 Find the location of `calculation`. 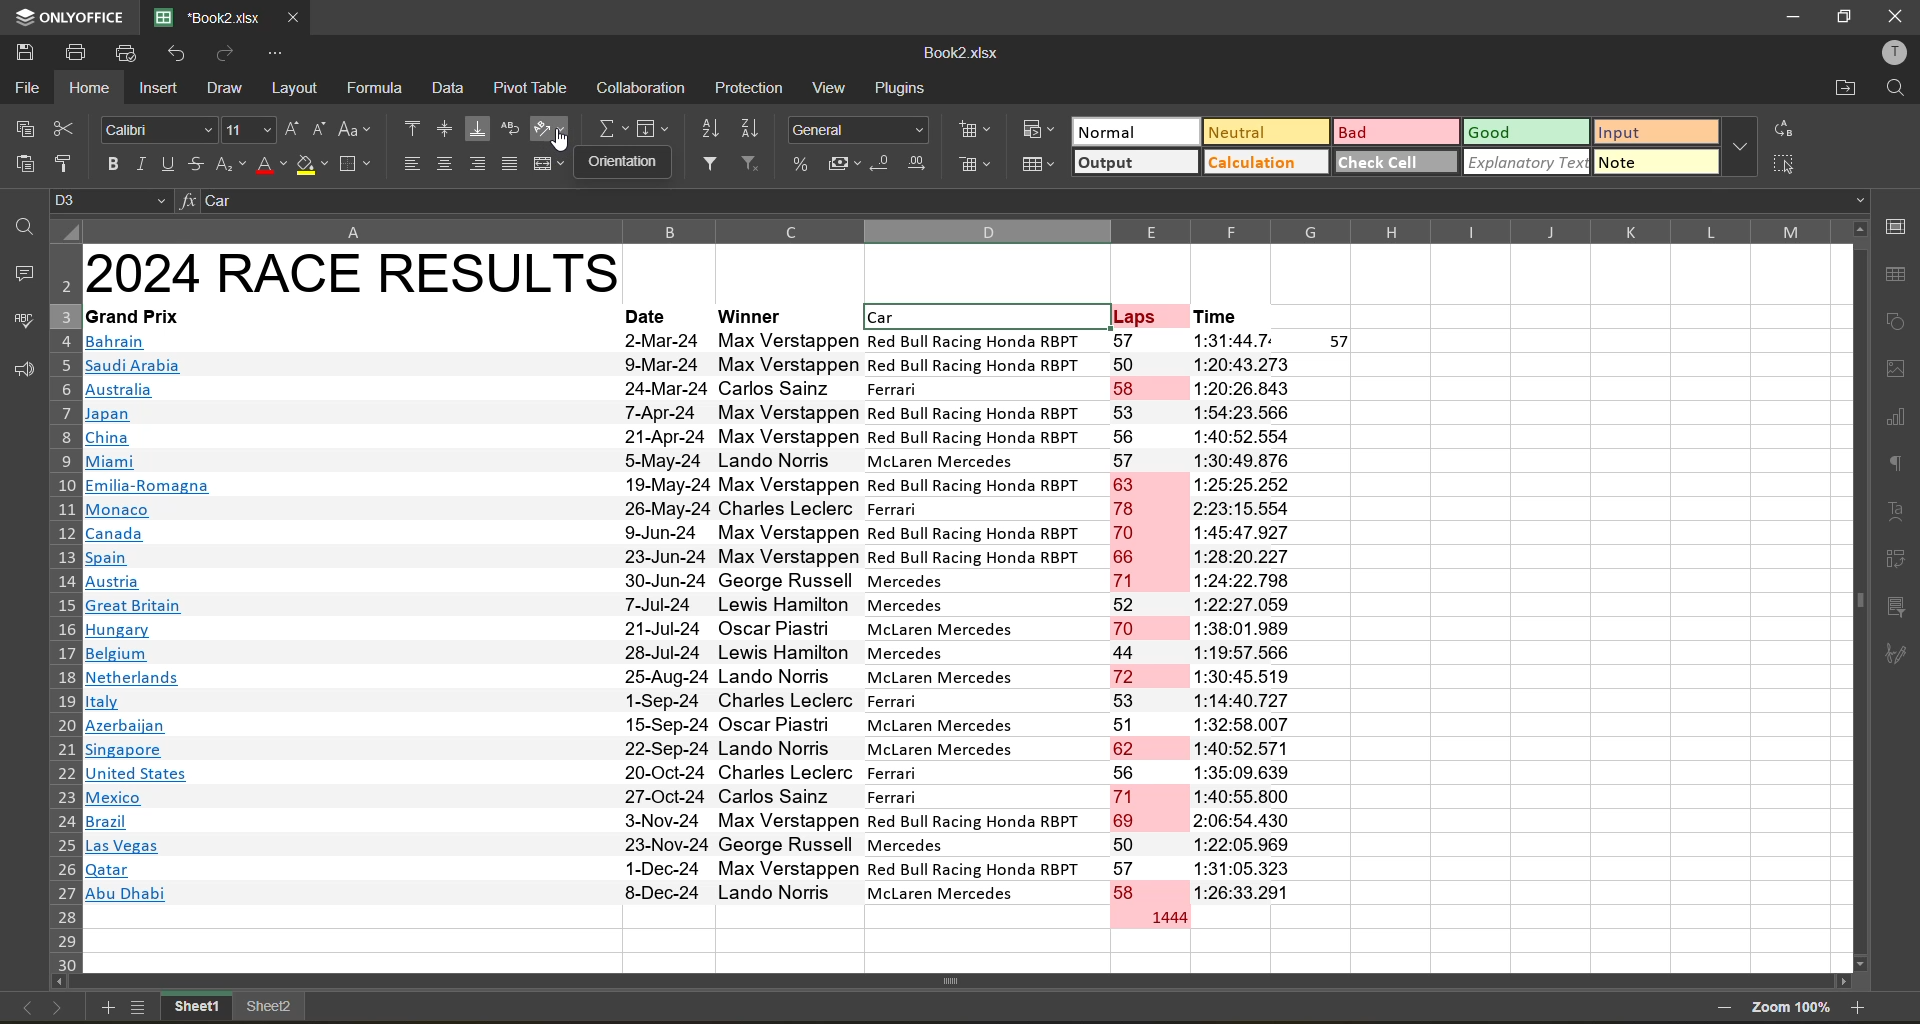

calculation is located at coordinates (1267, 163).